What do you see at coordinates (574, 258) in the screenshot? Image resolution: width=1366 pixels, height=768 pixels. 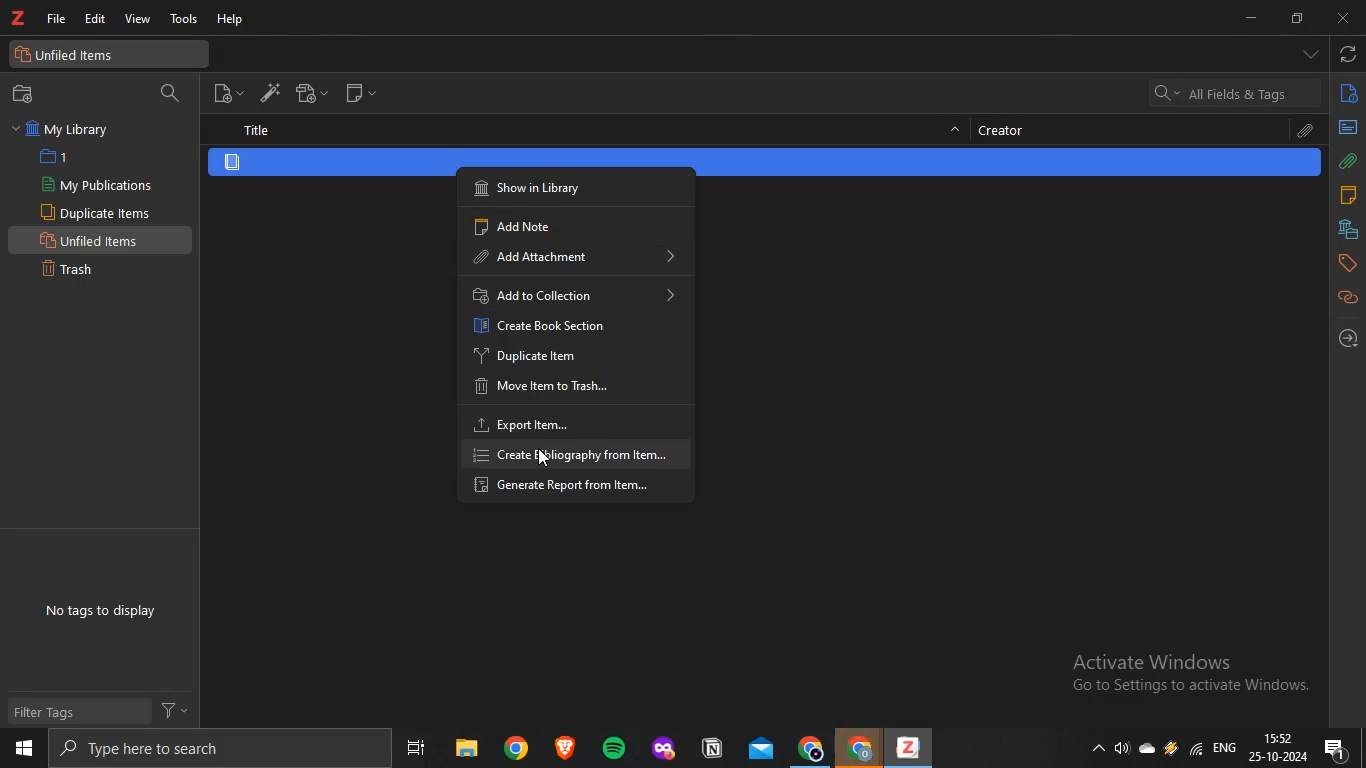 I see `‘Add Attachment` at bounding box center [574, 258].